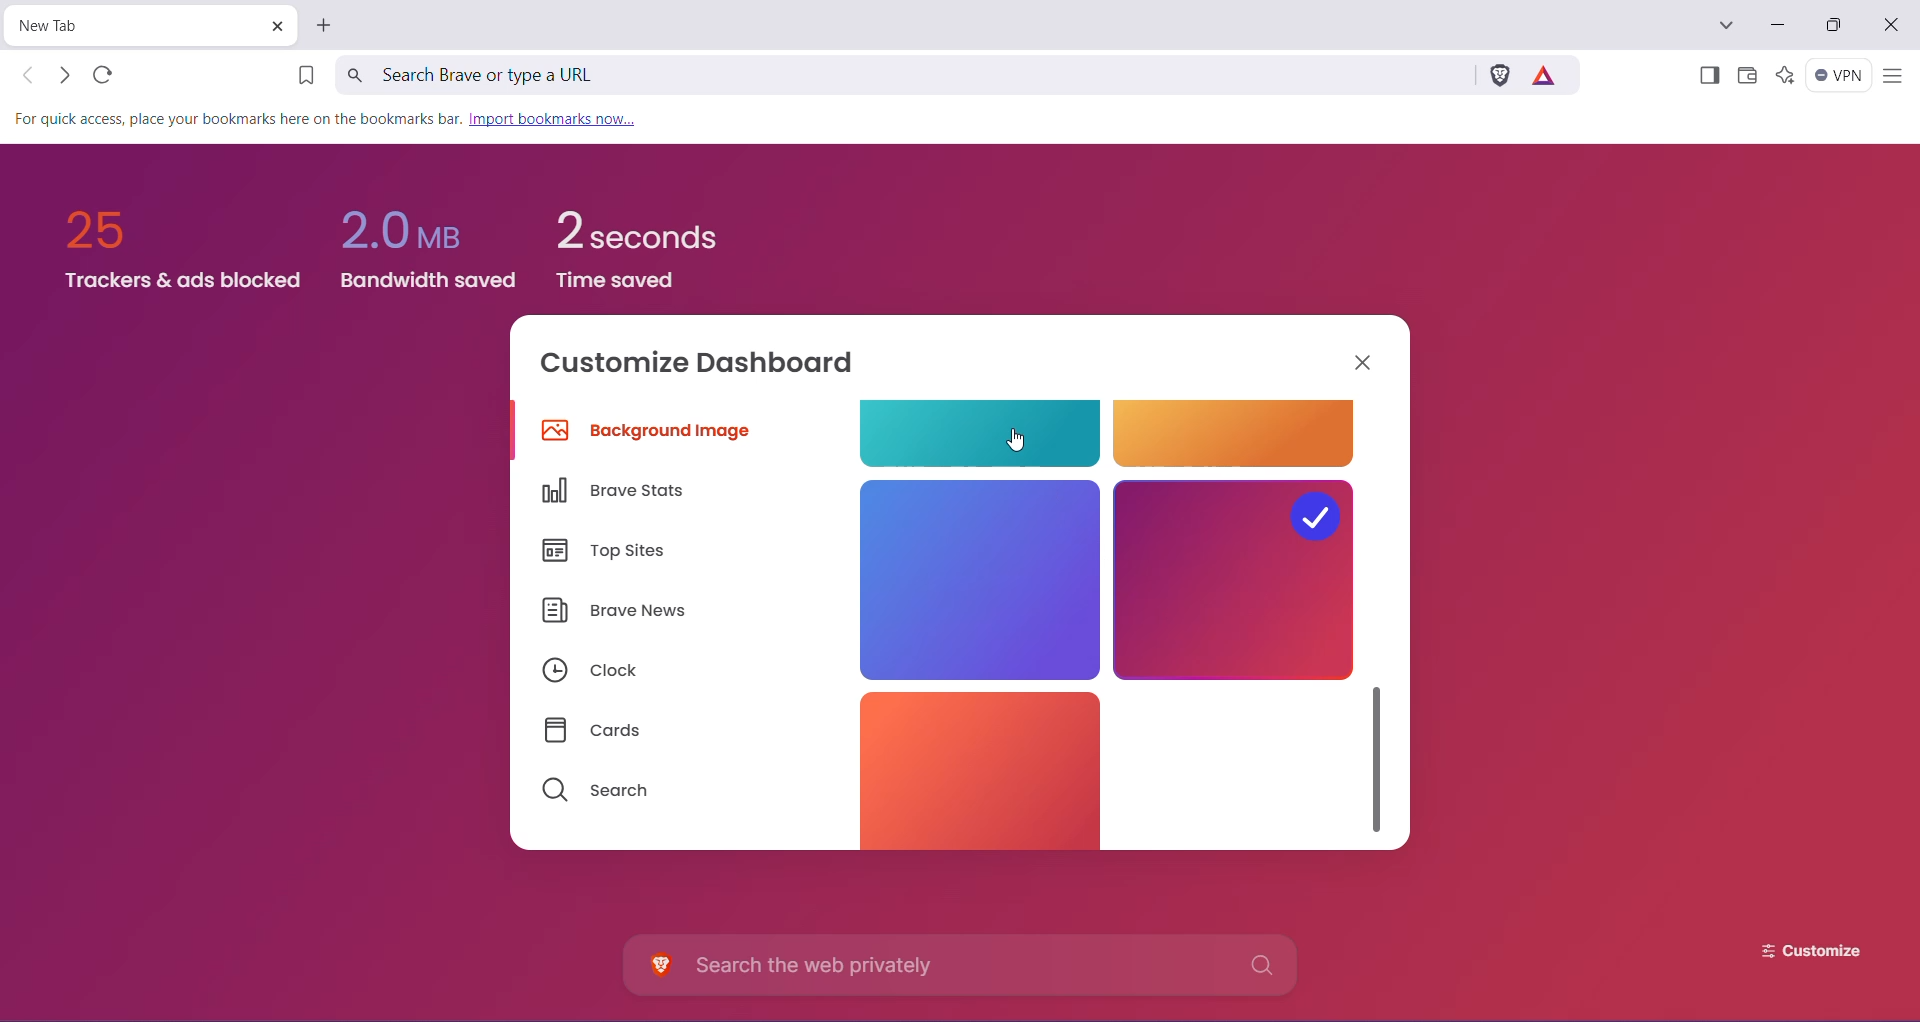 The image size is (1920, 1022). What do you see at coordinates (173, 239) in the screenshot?
I see `25 trackers & ads blocked` at bounding box center [173, 239].